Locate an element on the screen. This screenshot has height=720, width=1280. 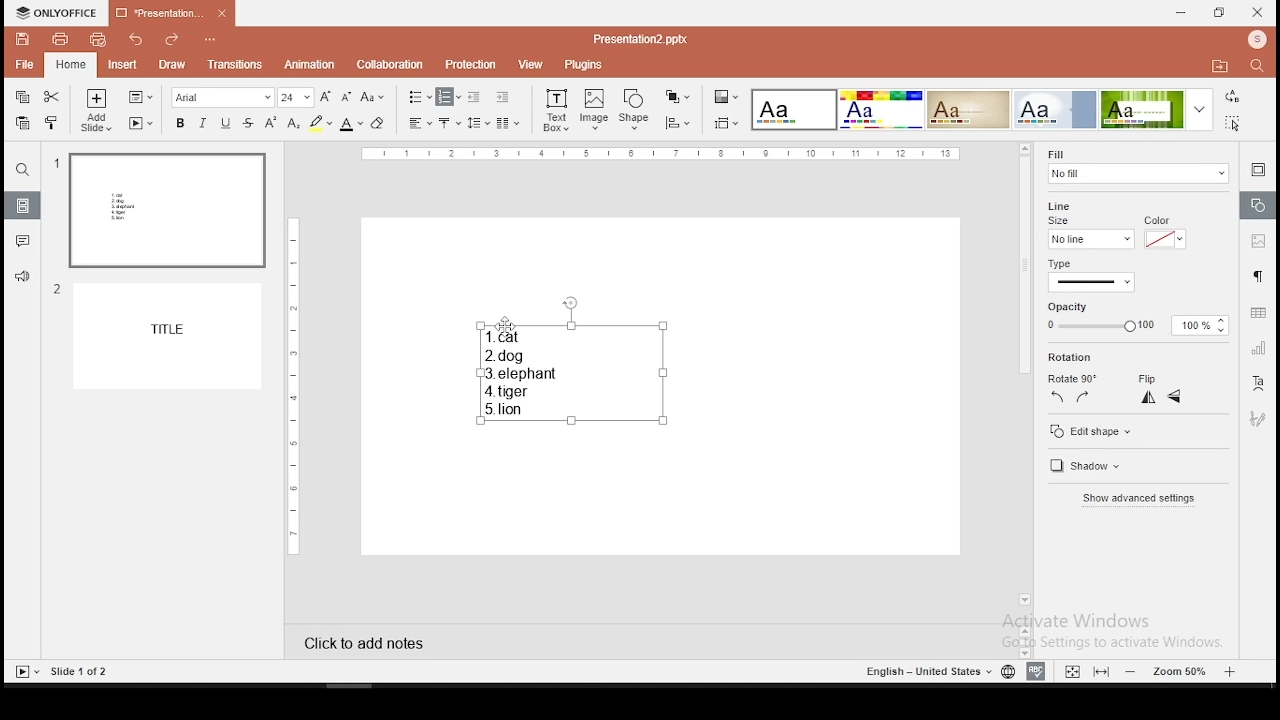
save is located at coordinates (22, 38).